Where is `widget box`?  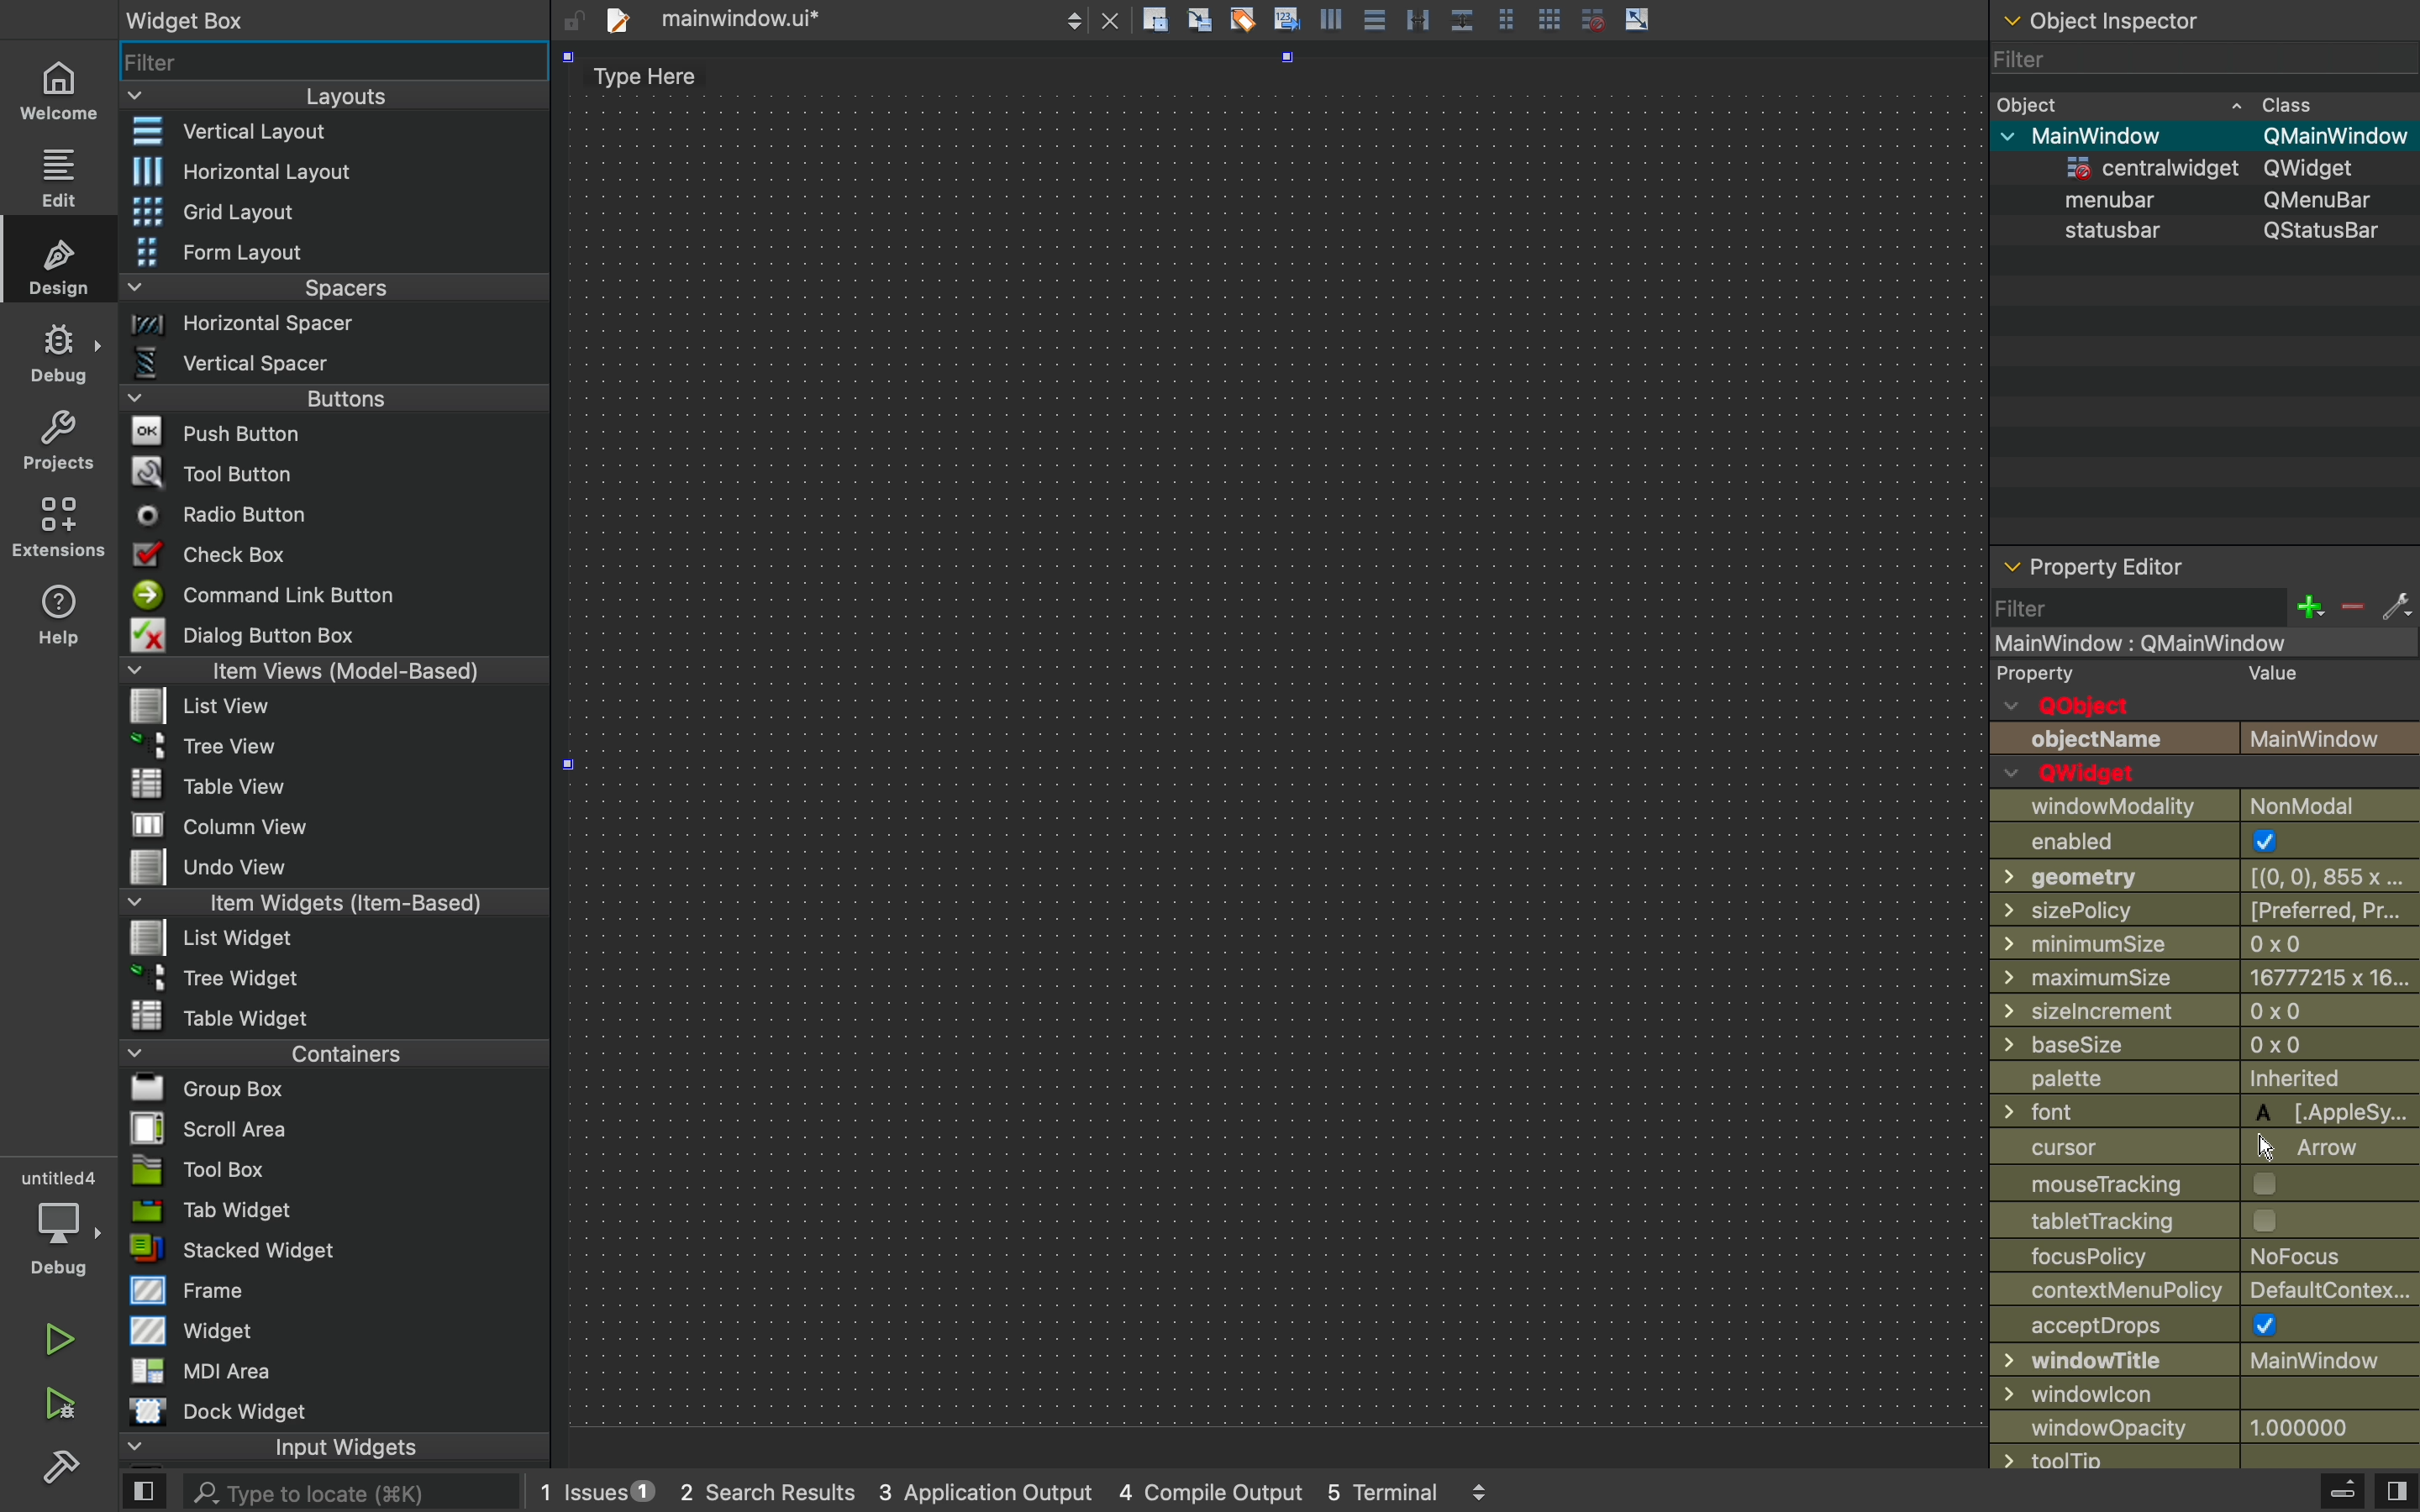
widget box is located at coordinates (224, 16).